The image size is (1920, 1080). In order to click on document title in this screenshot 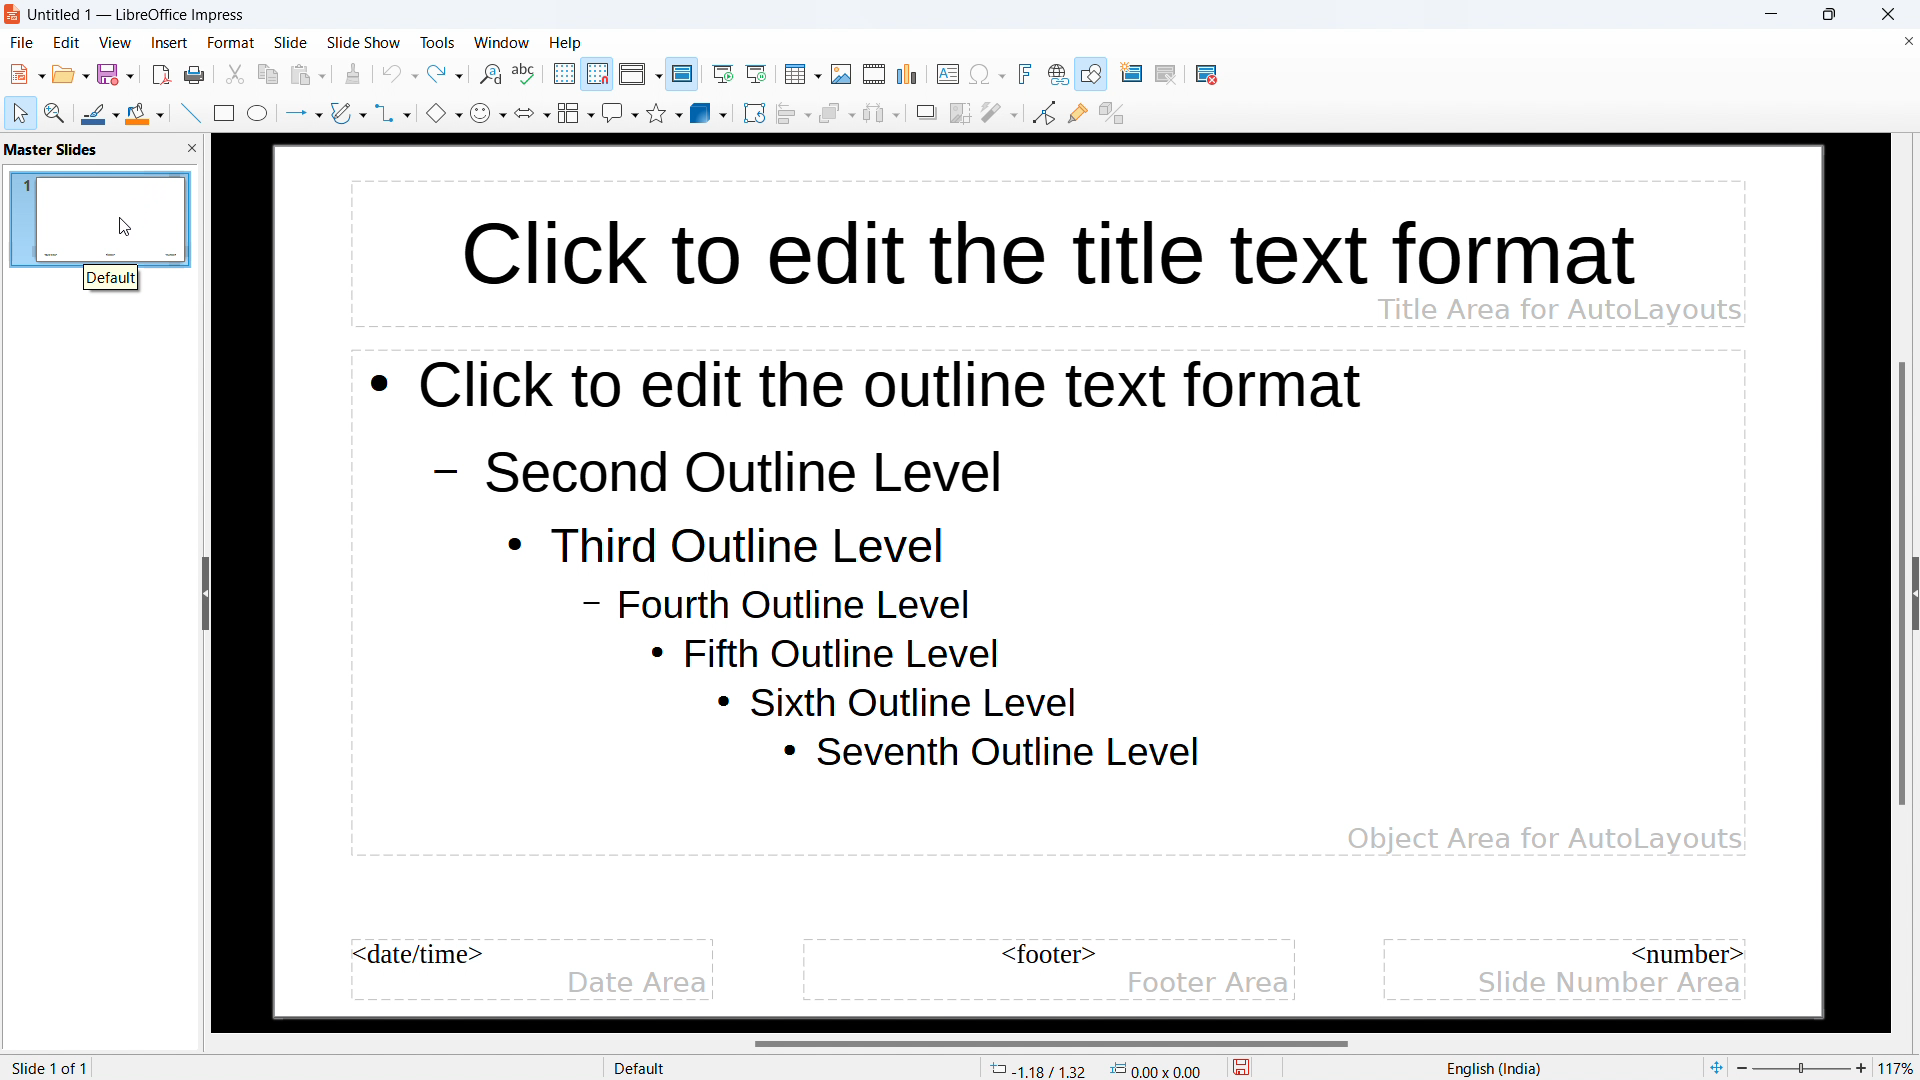, I will do `click(137, 15)`.